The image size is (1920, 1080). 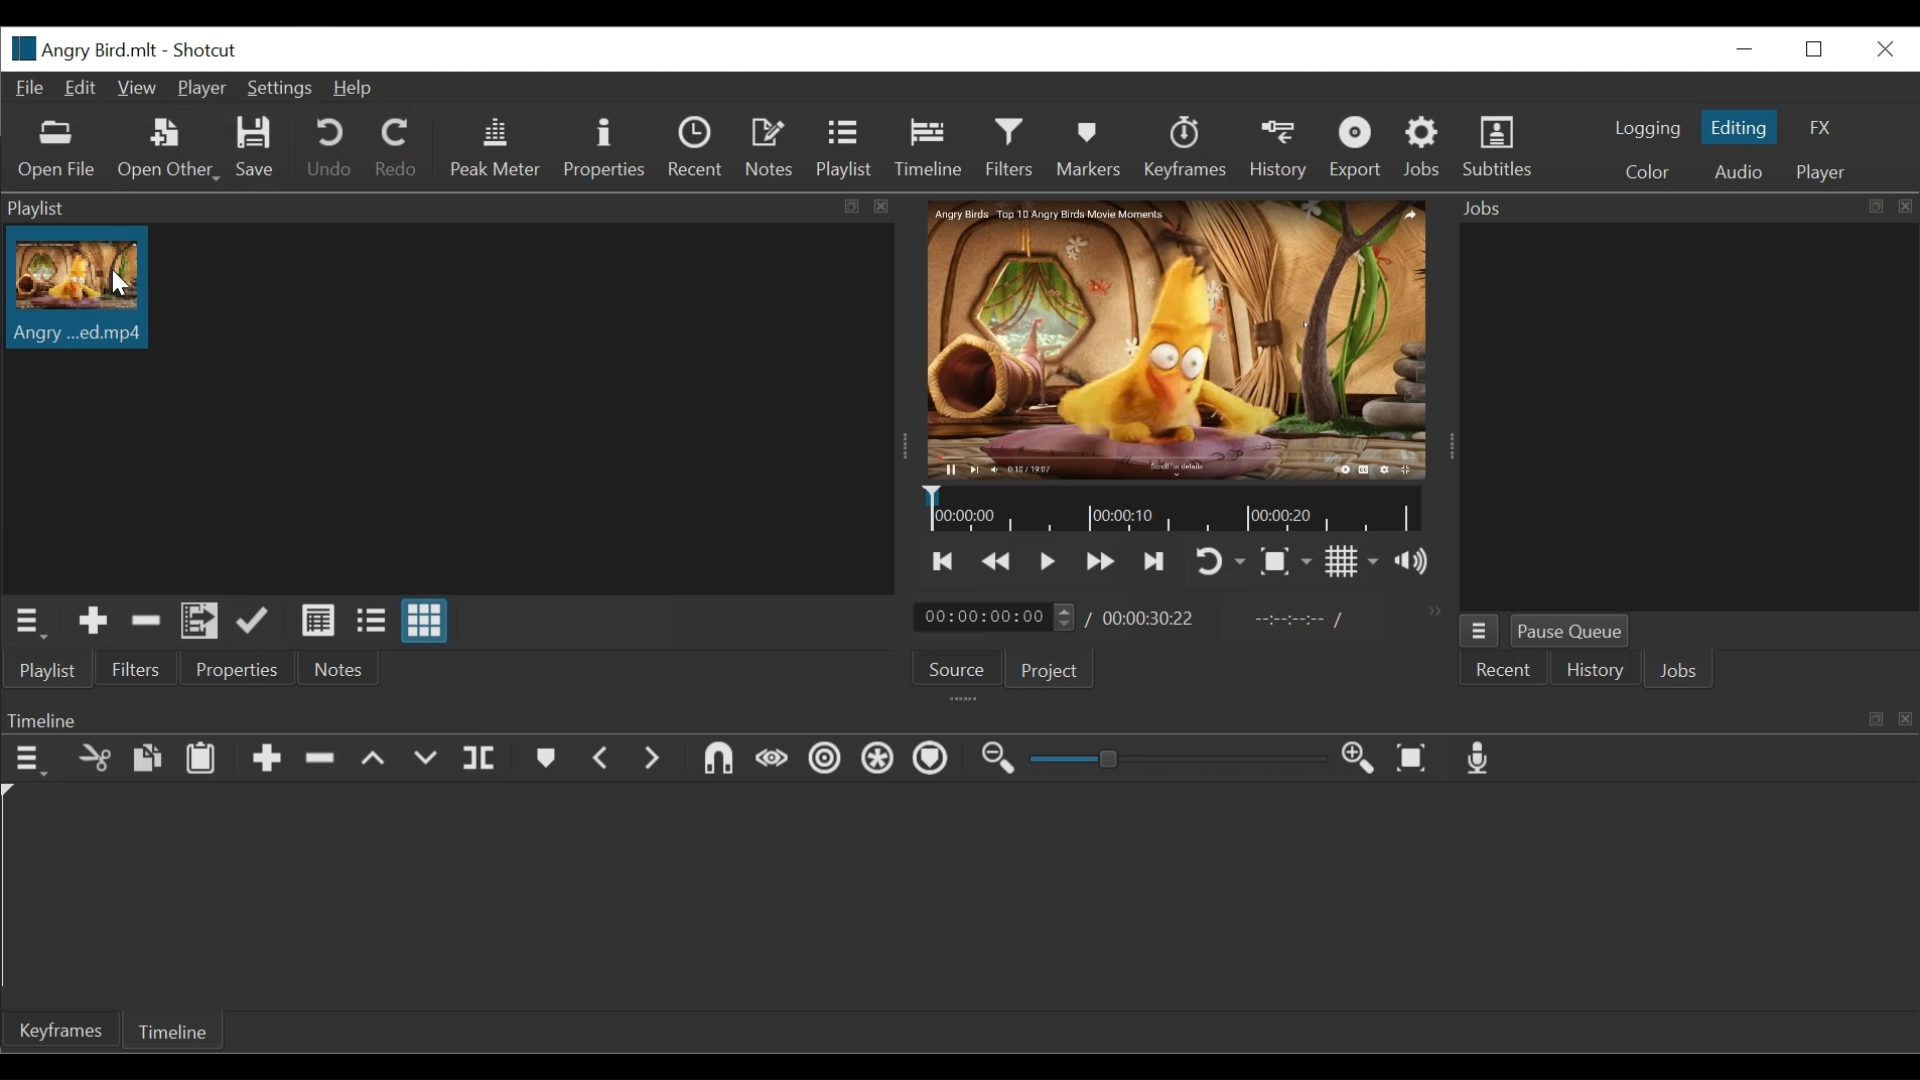 I want to click on File, so click(x=29, y=89).